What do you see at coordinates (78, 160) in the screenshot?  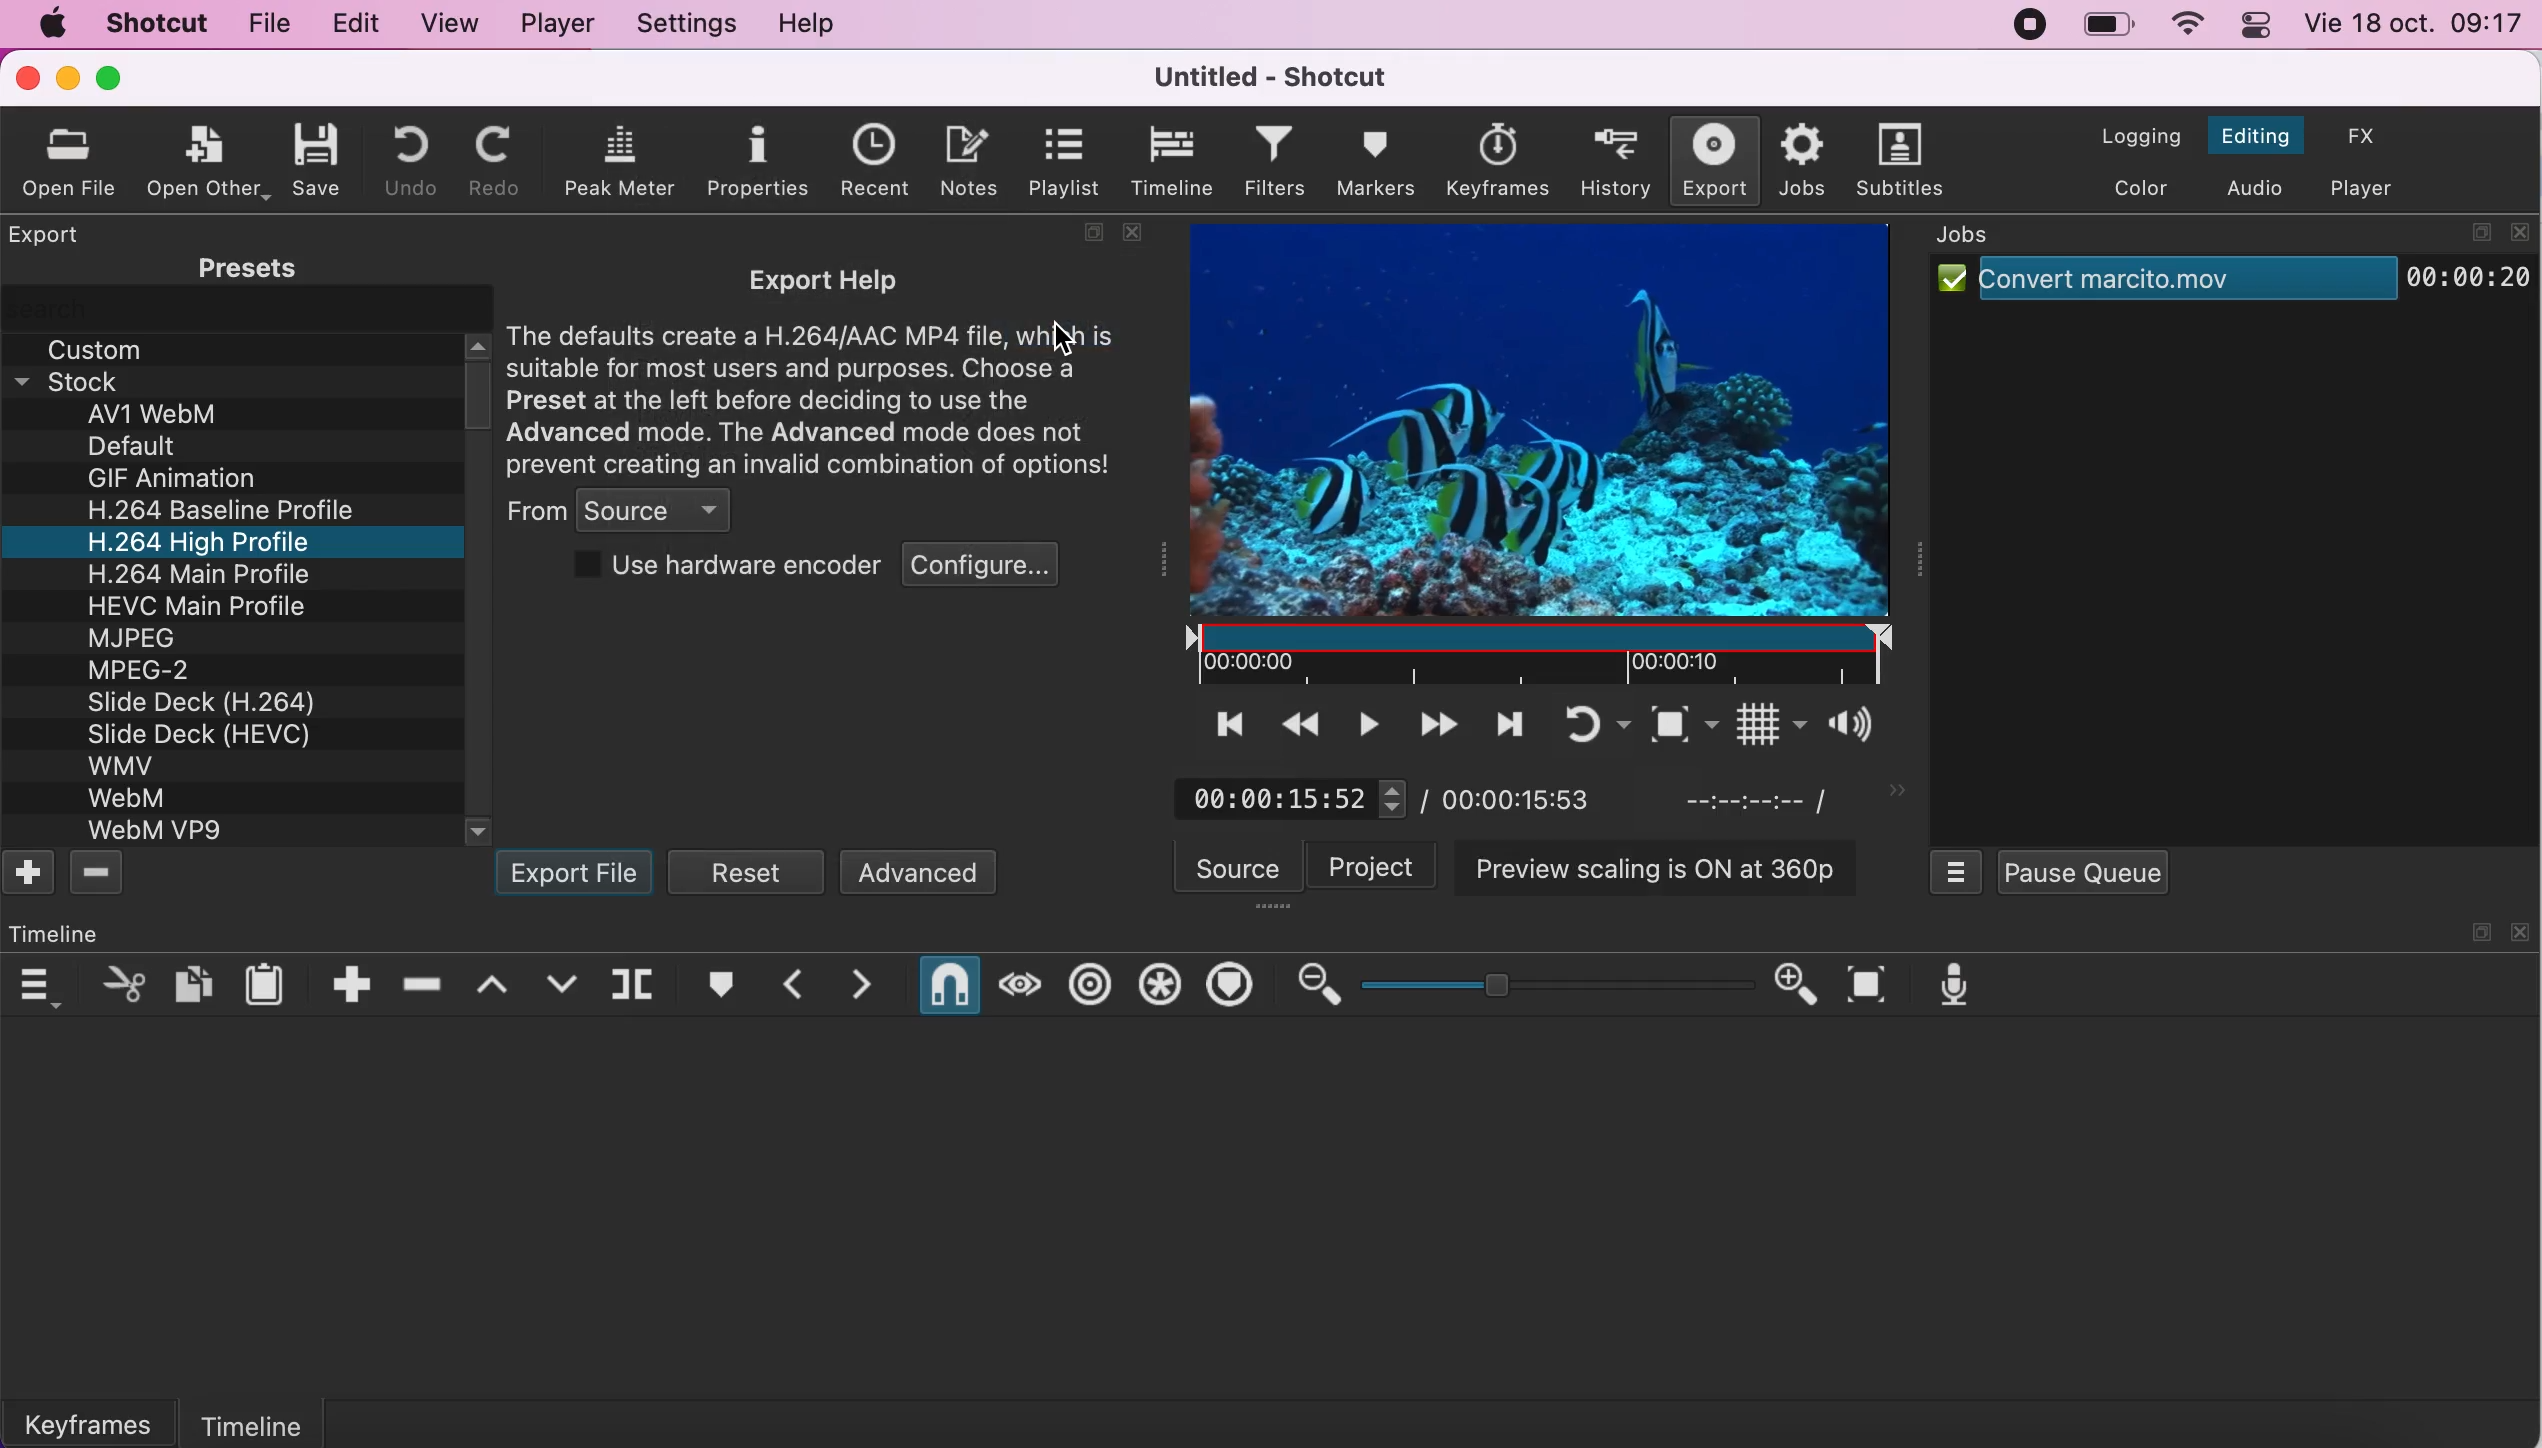 I see `oprn file` at bounding box center [78, 160].